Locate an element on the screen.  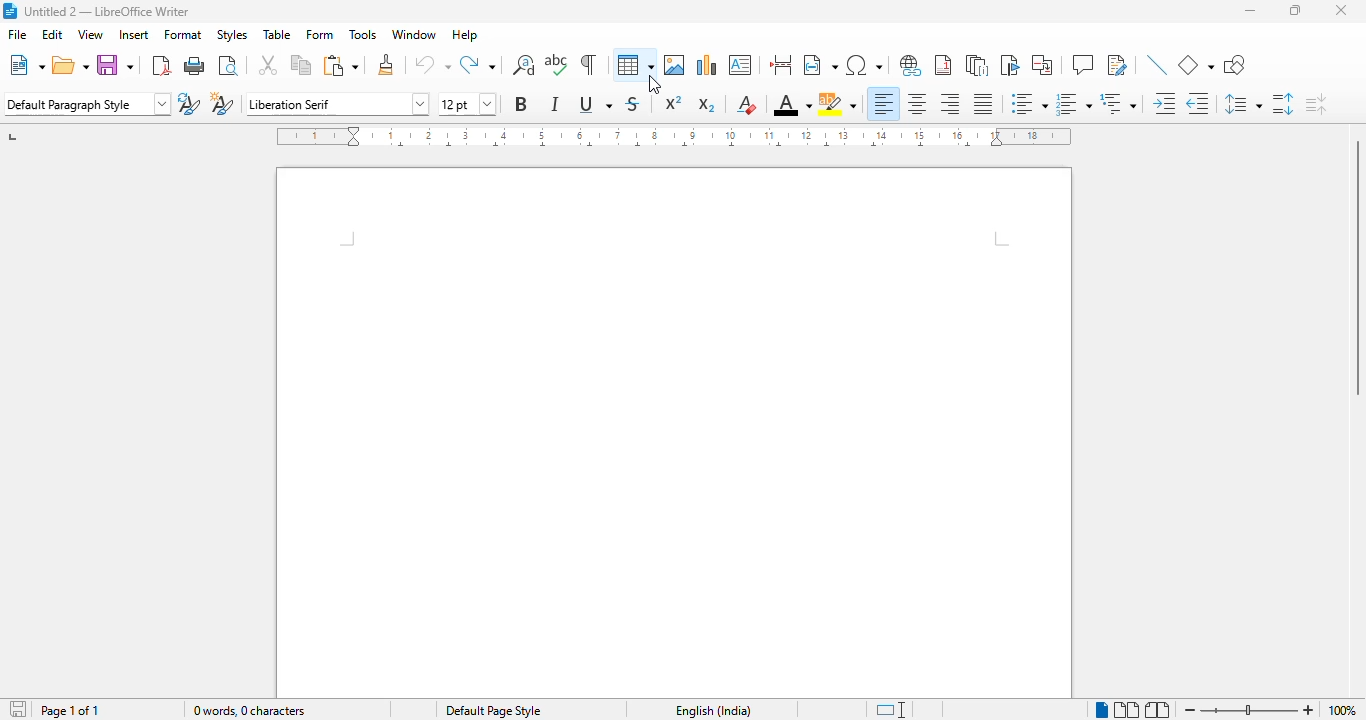
standard selection is located at coordinates (890, 710).